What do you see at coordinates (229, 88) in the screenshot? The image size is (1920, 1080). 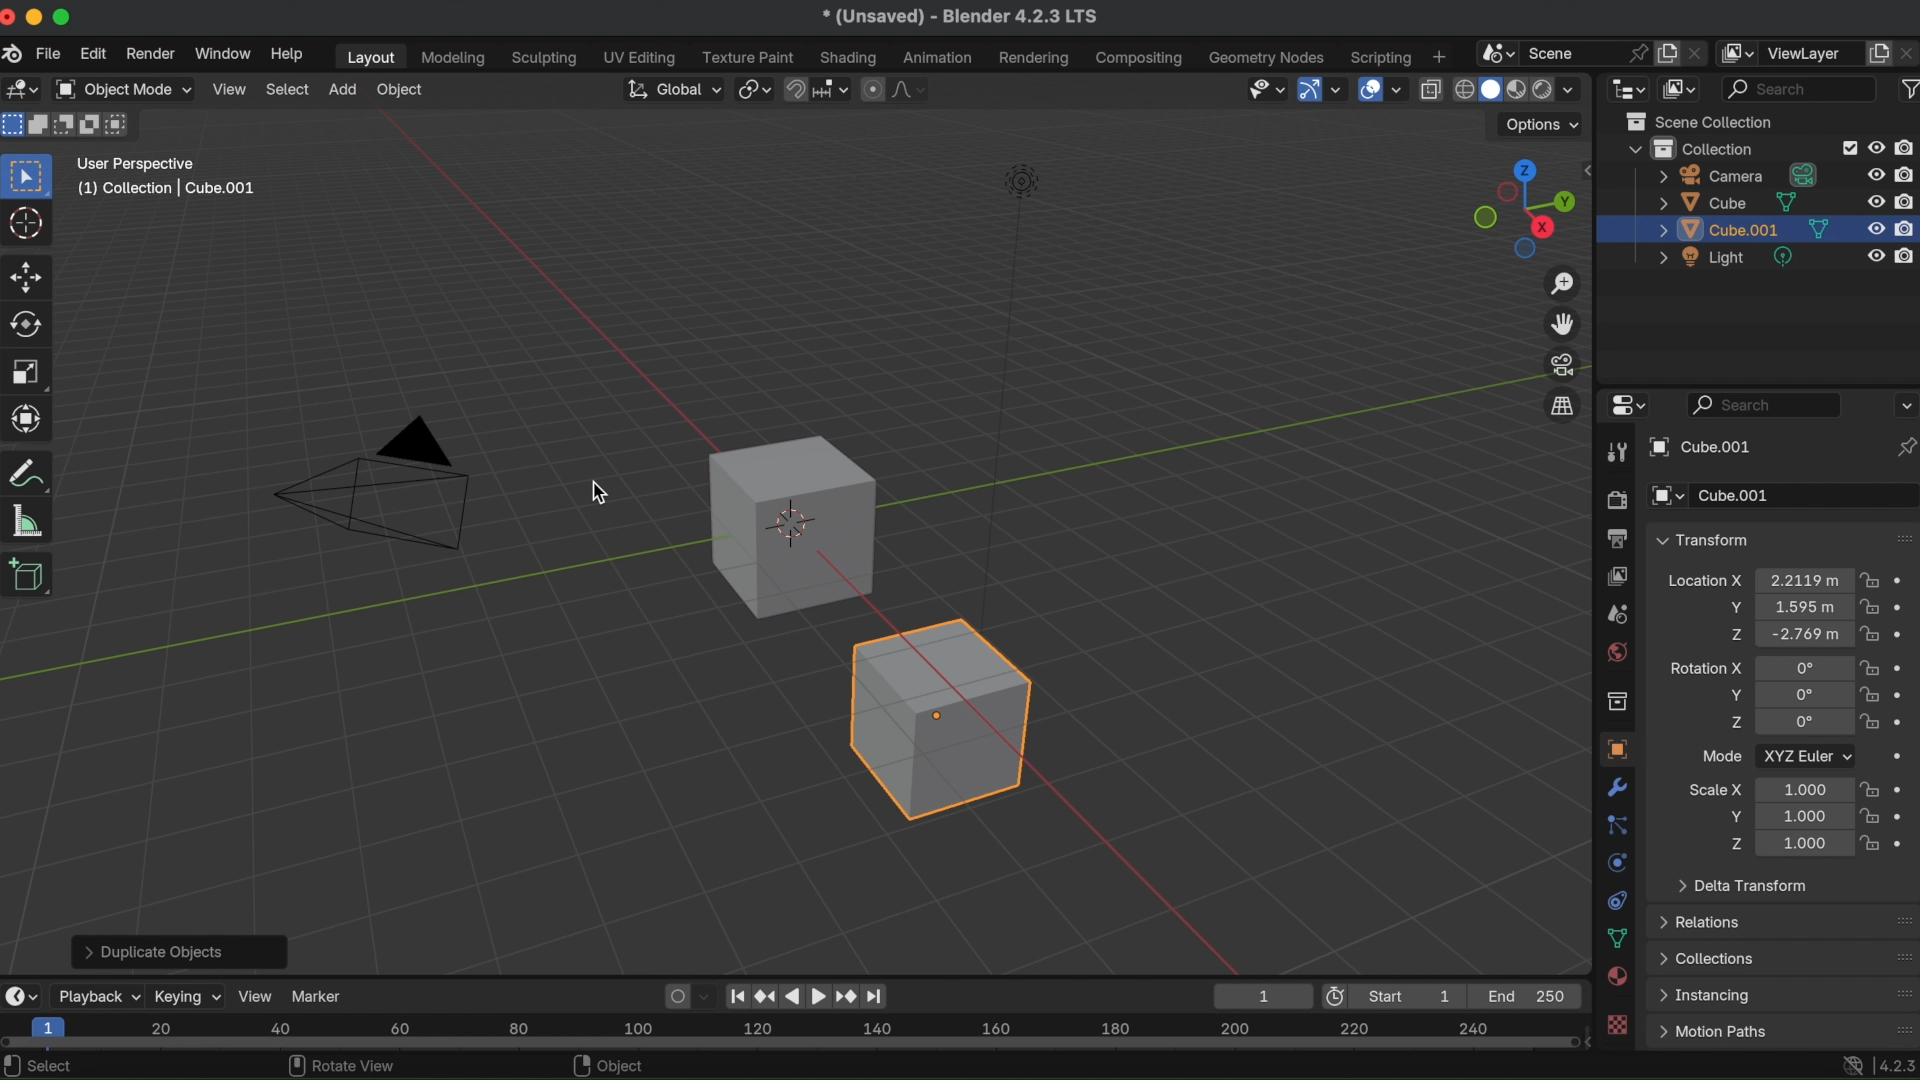 I see `view` at bounding box center [229, 88].